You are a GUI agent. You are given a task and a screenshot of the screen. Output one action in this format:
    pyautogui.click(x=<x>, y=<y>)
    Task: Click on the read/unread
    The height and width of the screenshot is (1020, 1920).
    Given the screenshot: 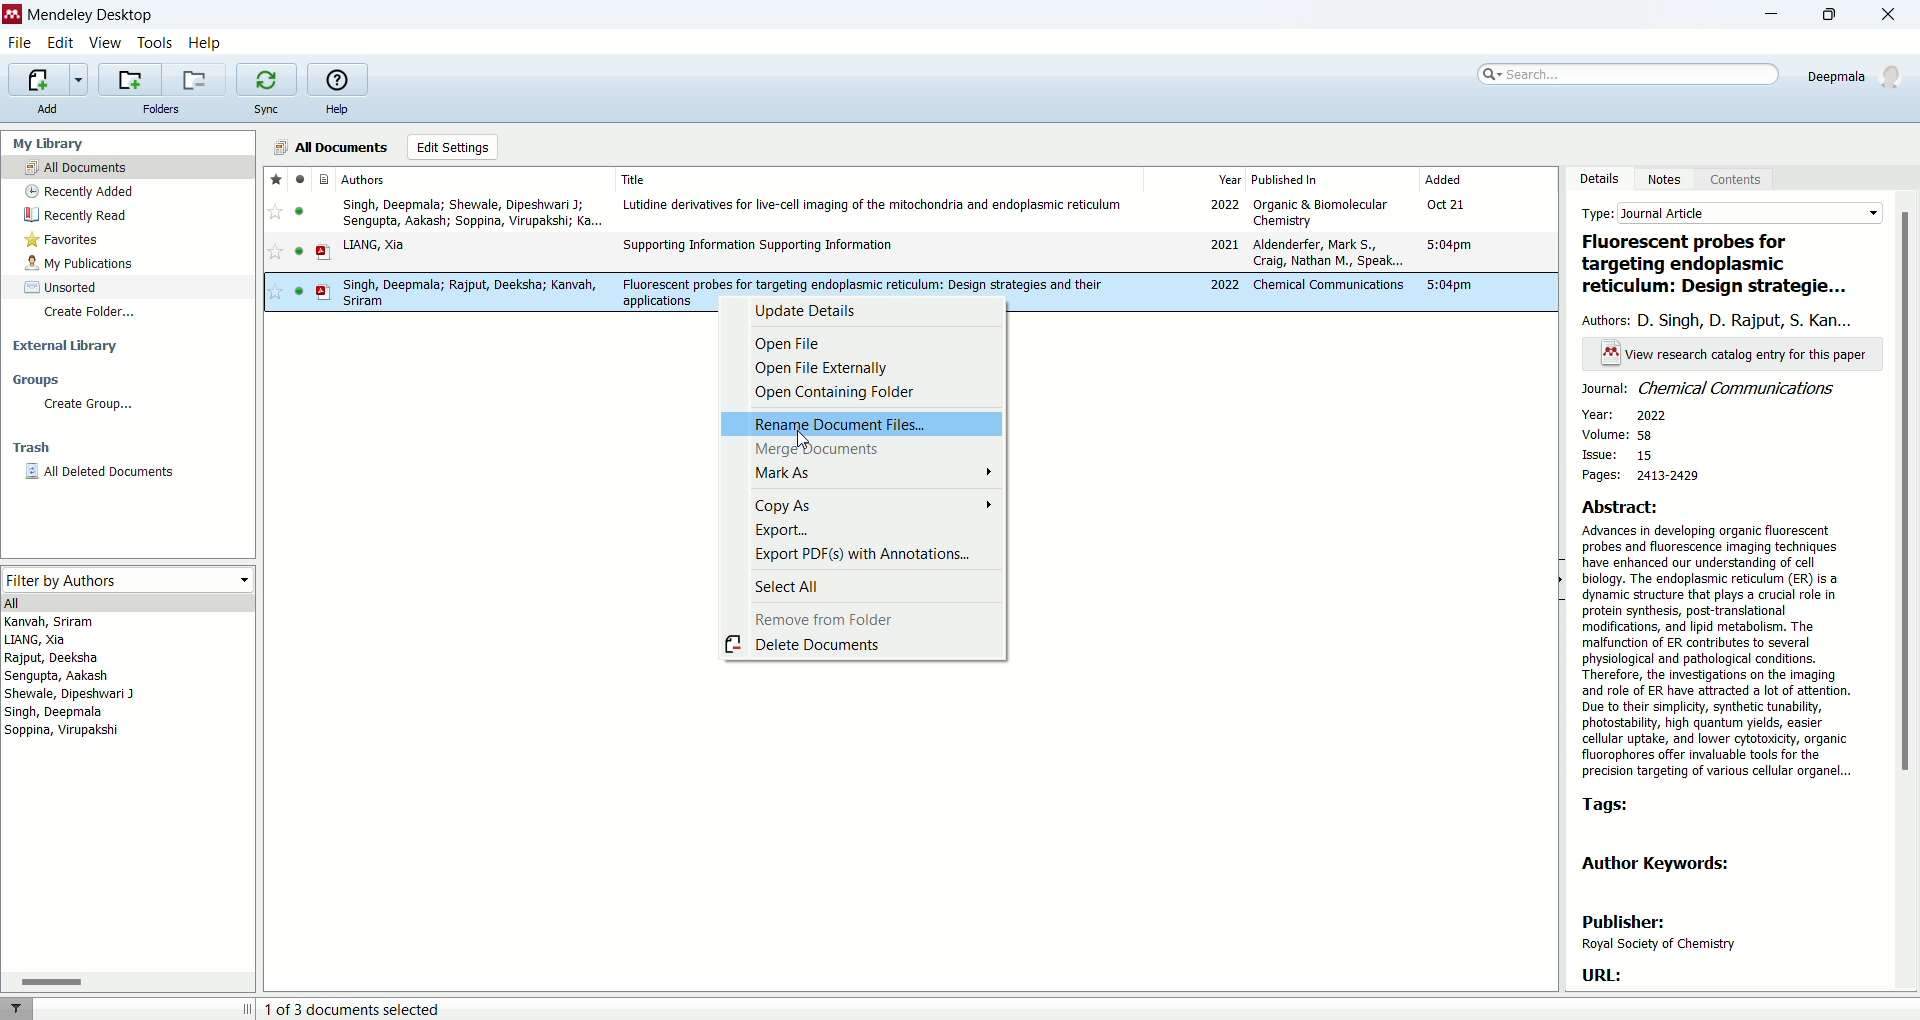 What is the action you would take?
    pyautogui.click(x=299, y=211)
    